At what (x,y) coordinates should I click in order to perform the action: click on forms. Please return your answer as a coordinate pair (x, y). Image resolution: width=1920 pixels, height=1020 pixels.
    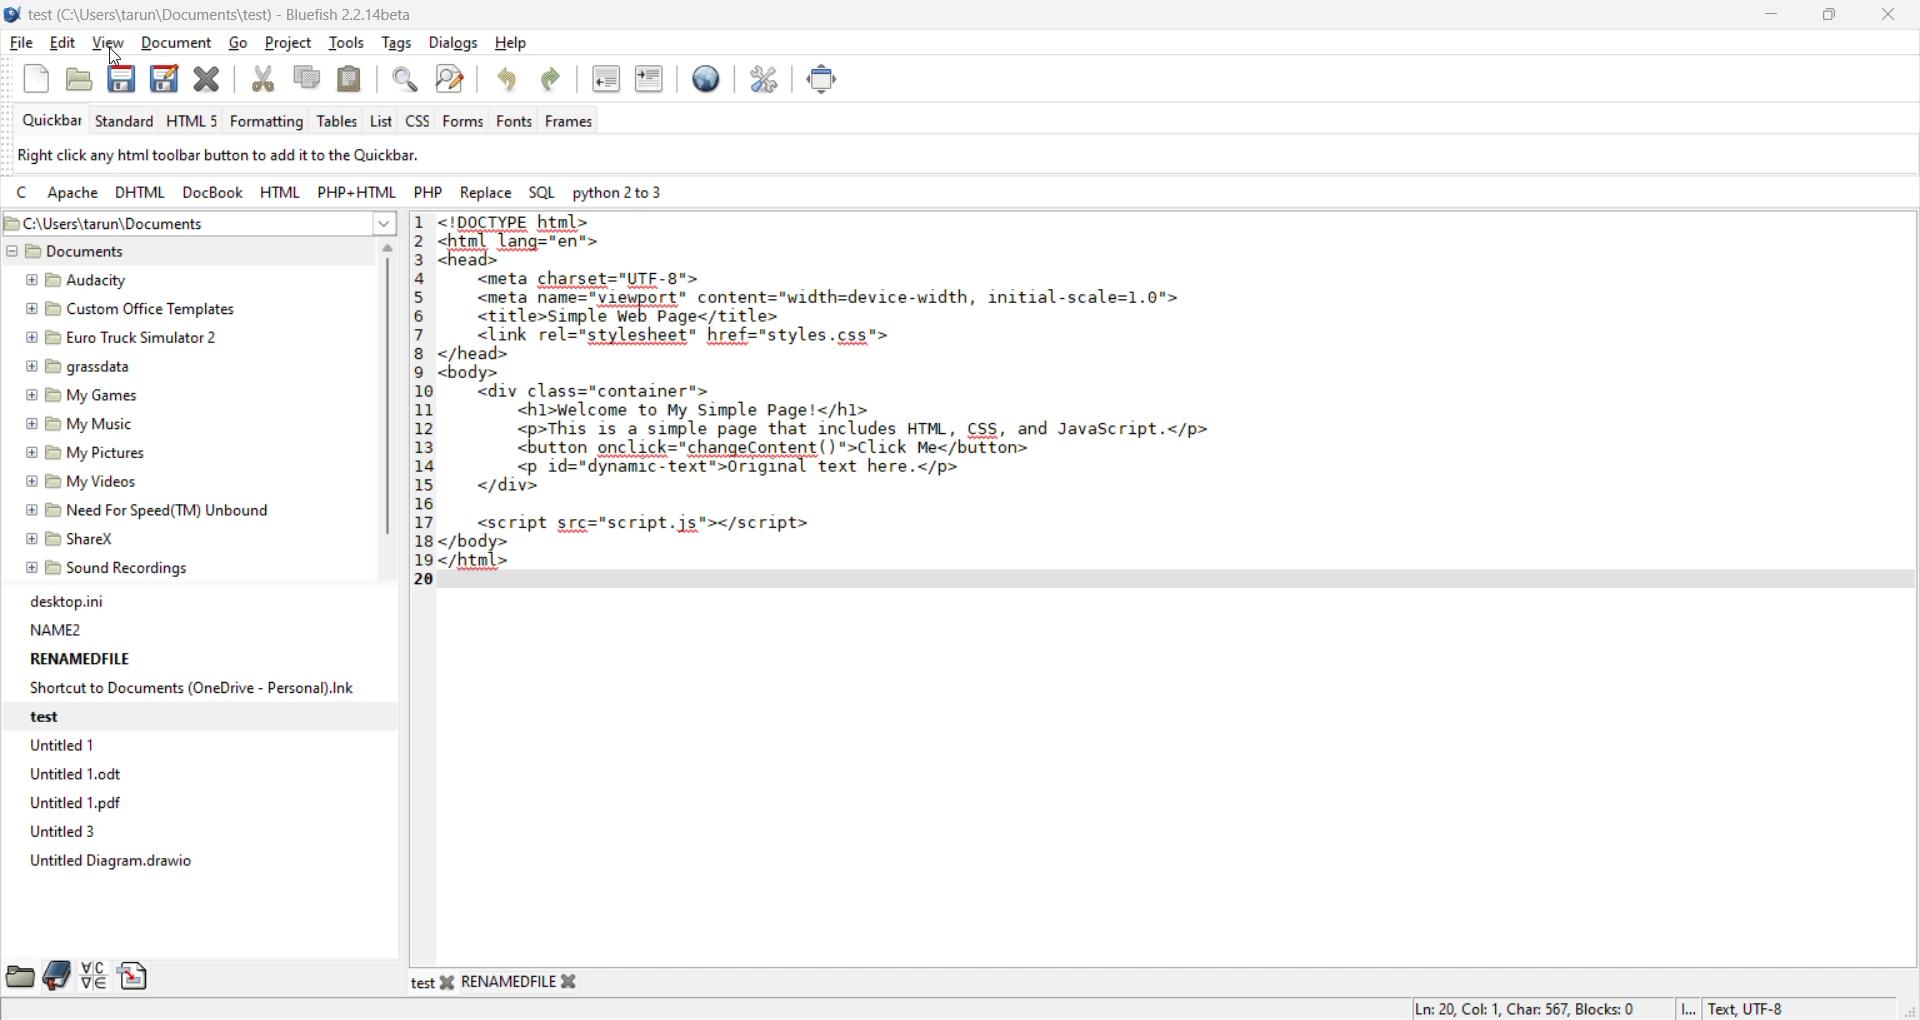
    Looking at the image, I should click on (463, 122).